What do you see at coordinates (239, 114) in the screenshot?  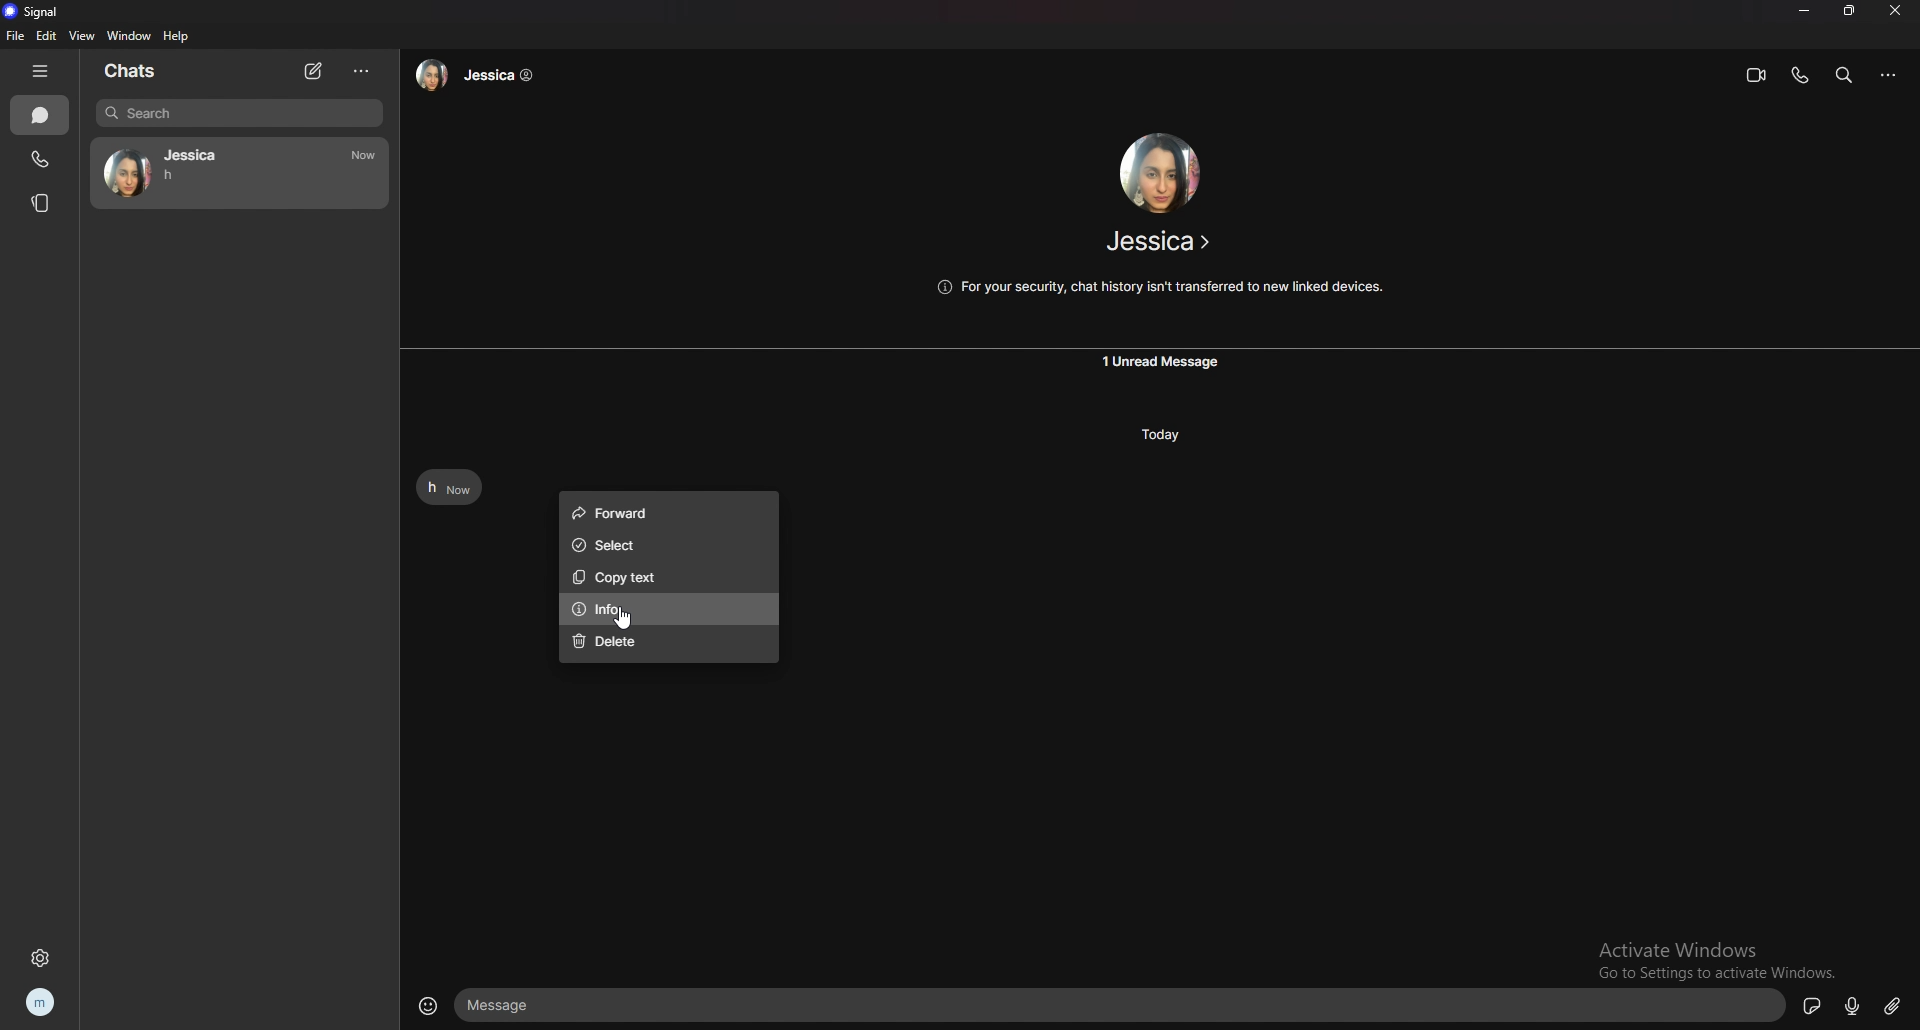 I see `search bar` at bounding box center [239, 114].